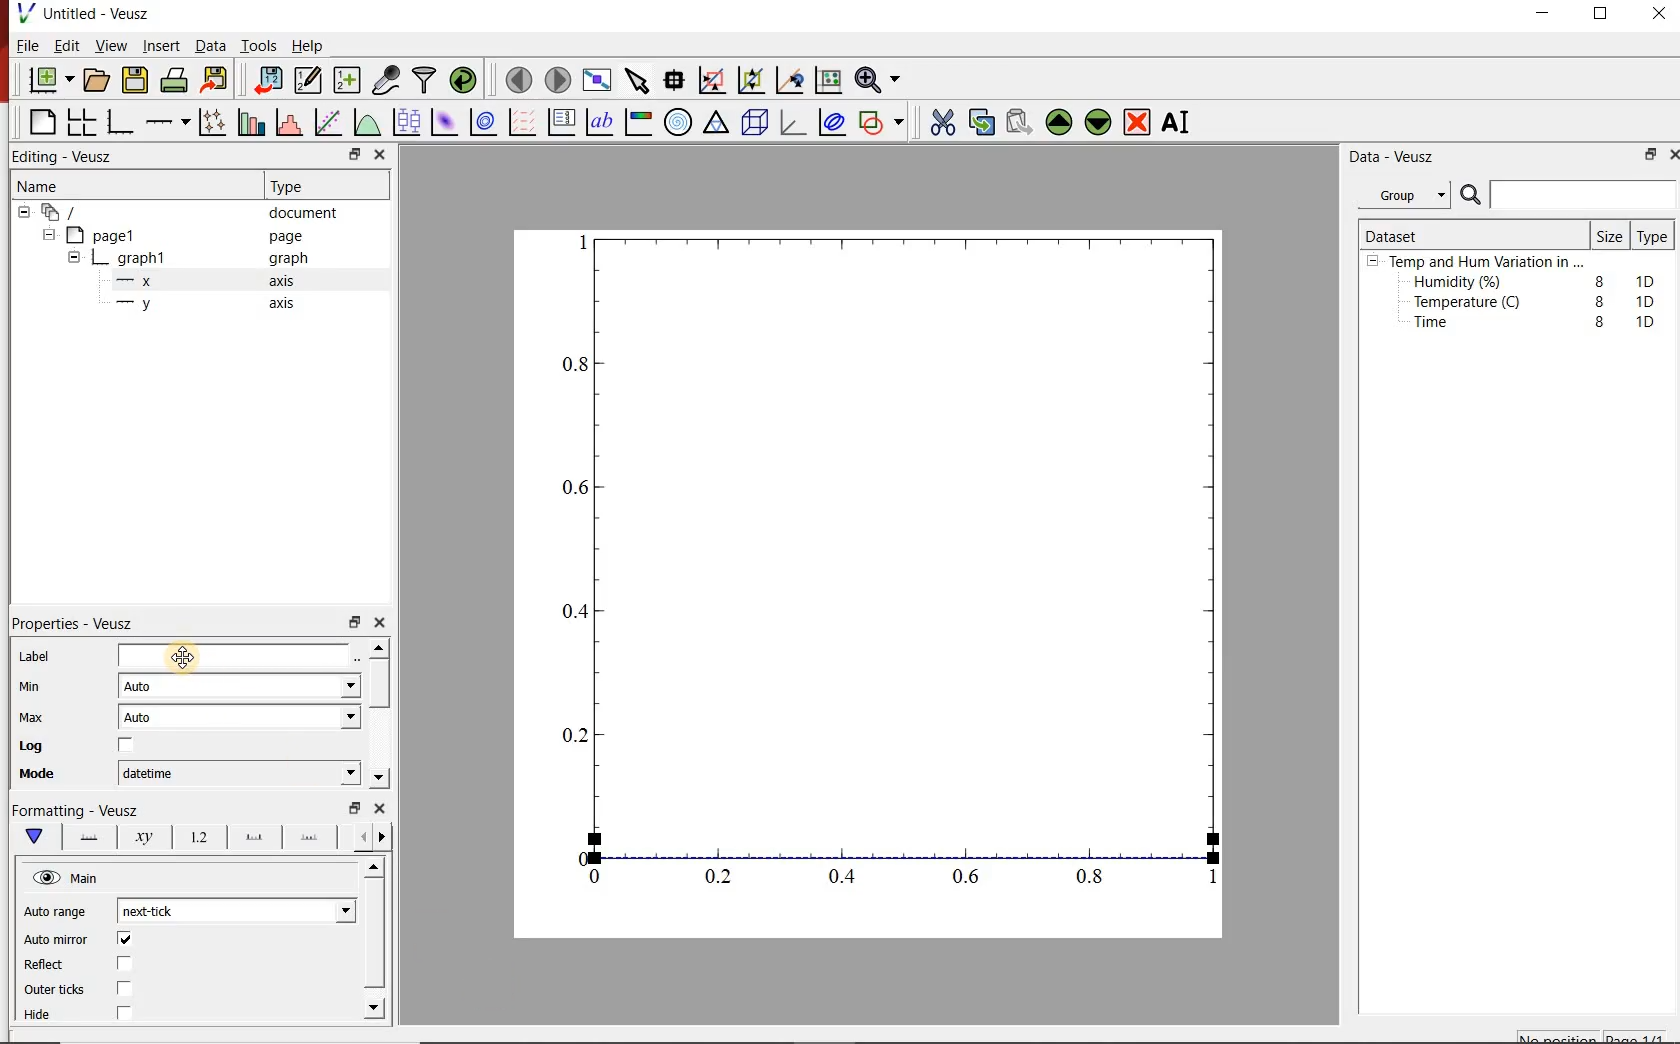 The height and width of the screenshot is (1044, 1680). What do you see at coordinates (386, 837) in the screenshot?
I see `go forward` at bounding box center [386, 837].